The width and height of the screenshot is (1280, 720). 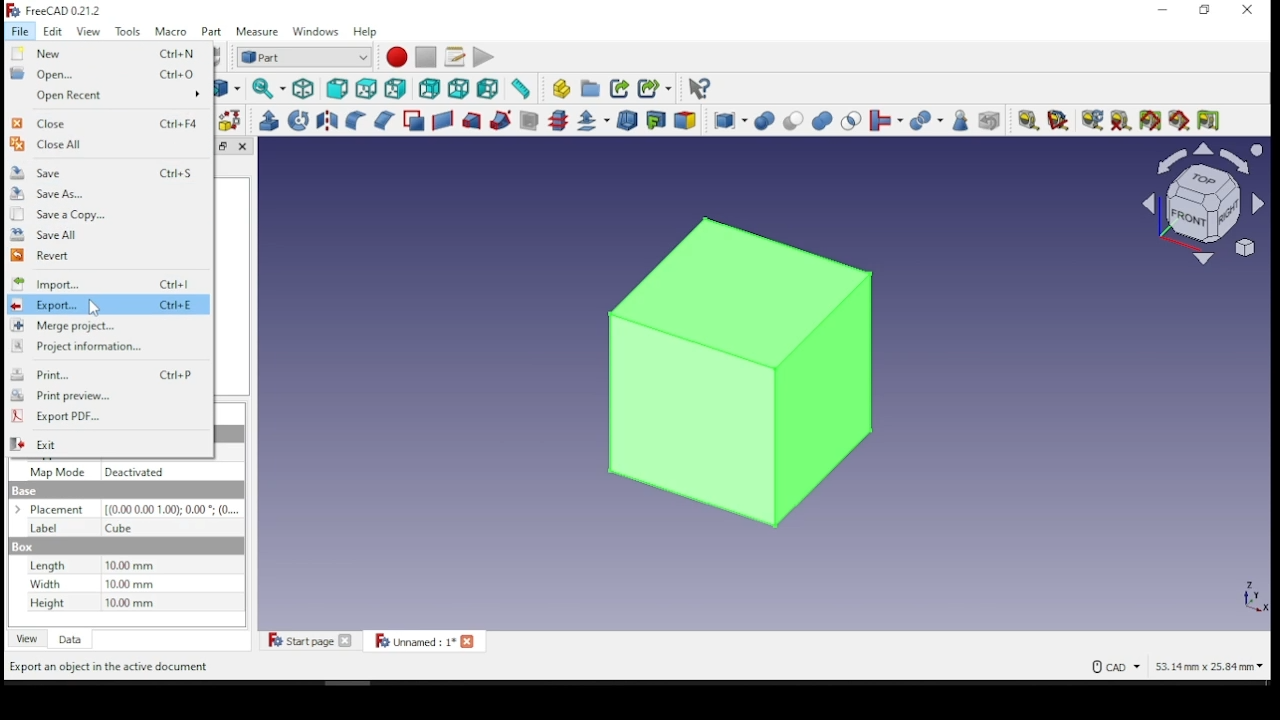 What do you see at coordinates (483, 57) in the screenshot?
I see `execute macro` at bounding box center [483, 57].